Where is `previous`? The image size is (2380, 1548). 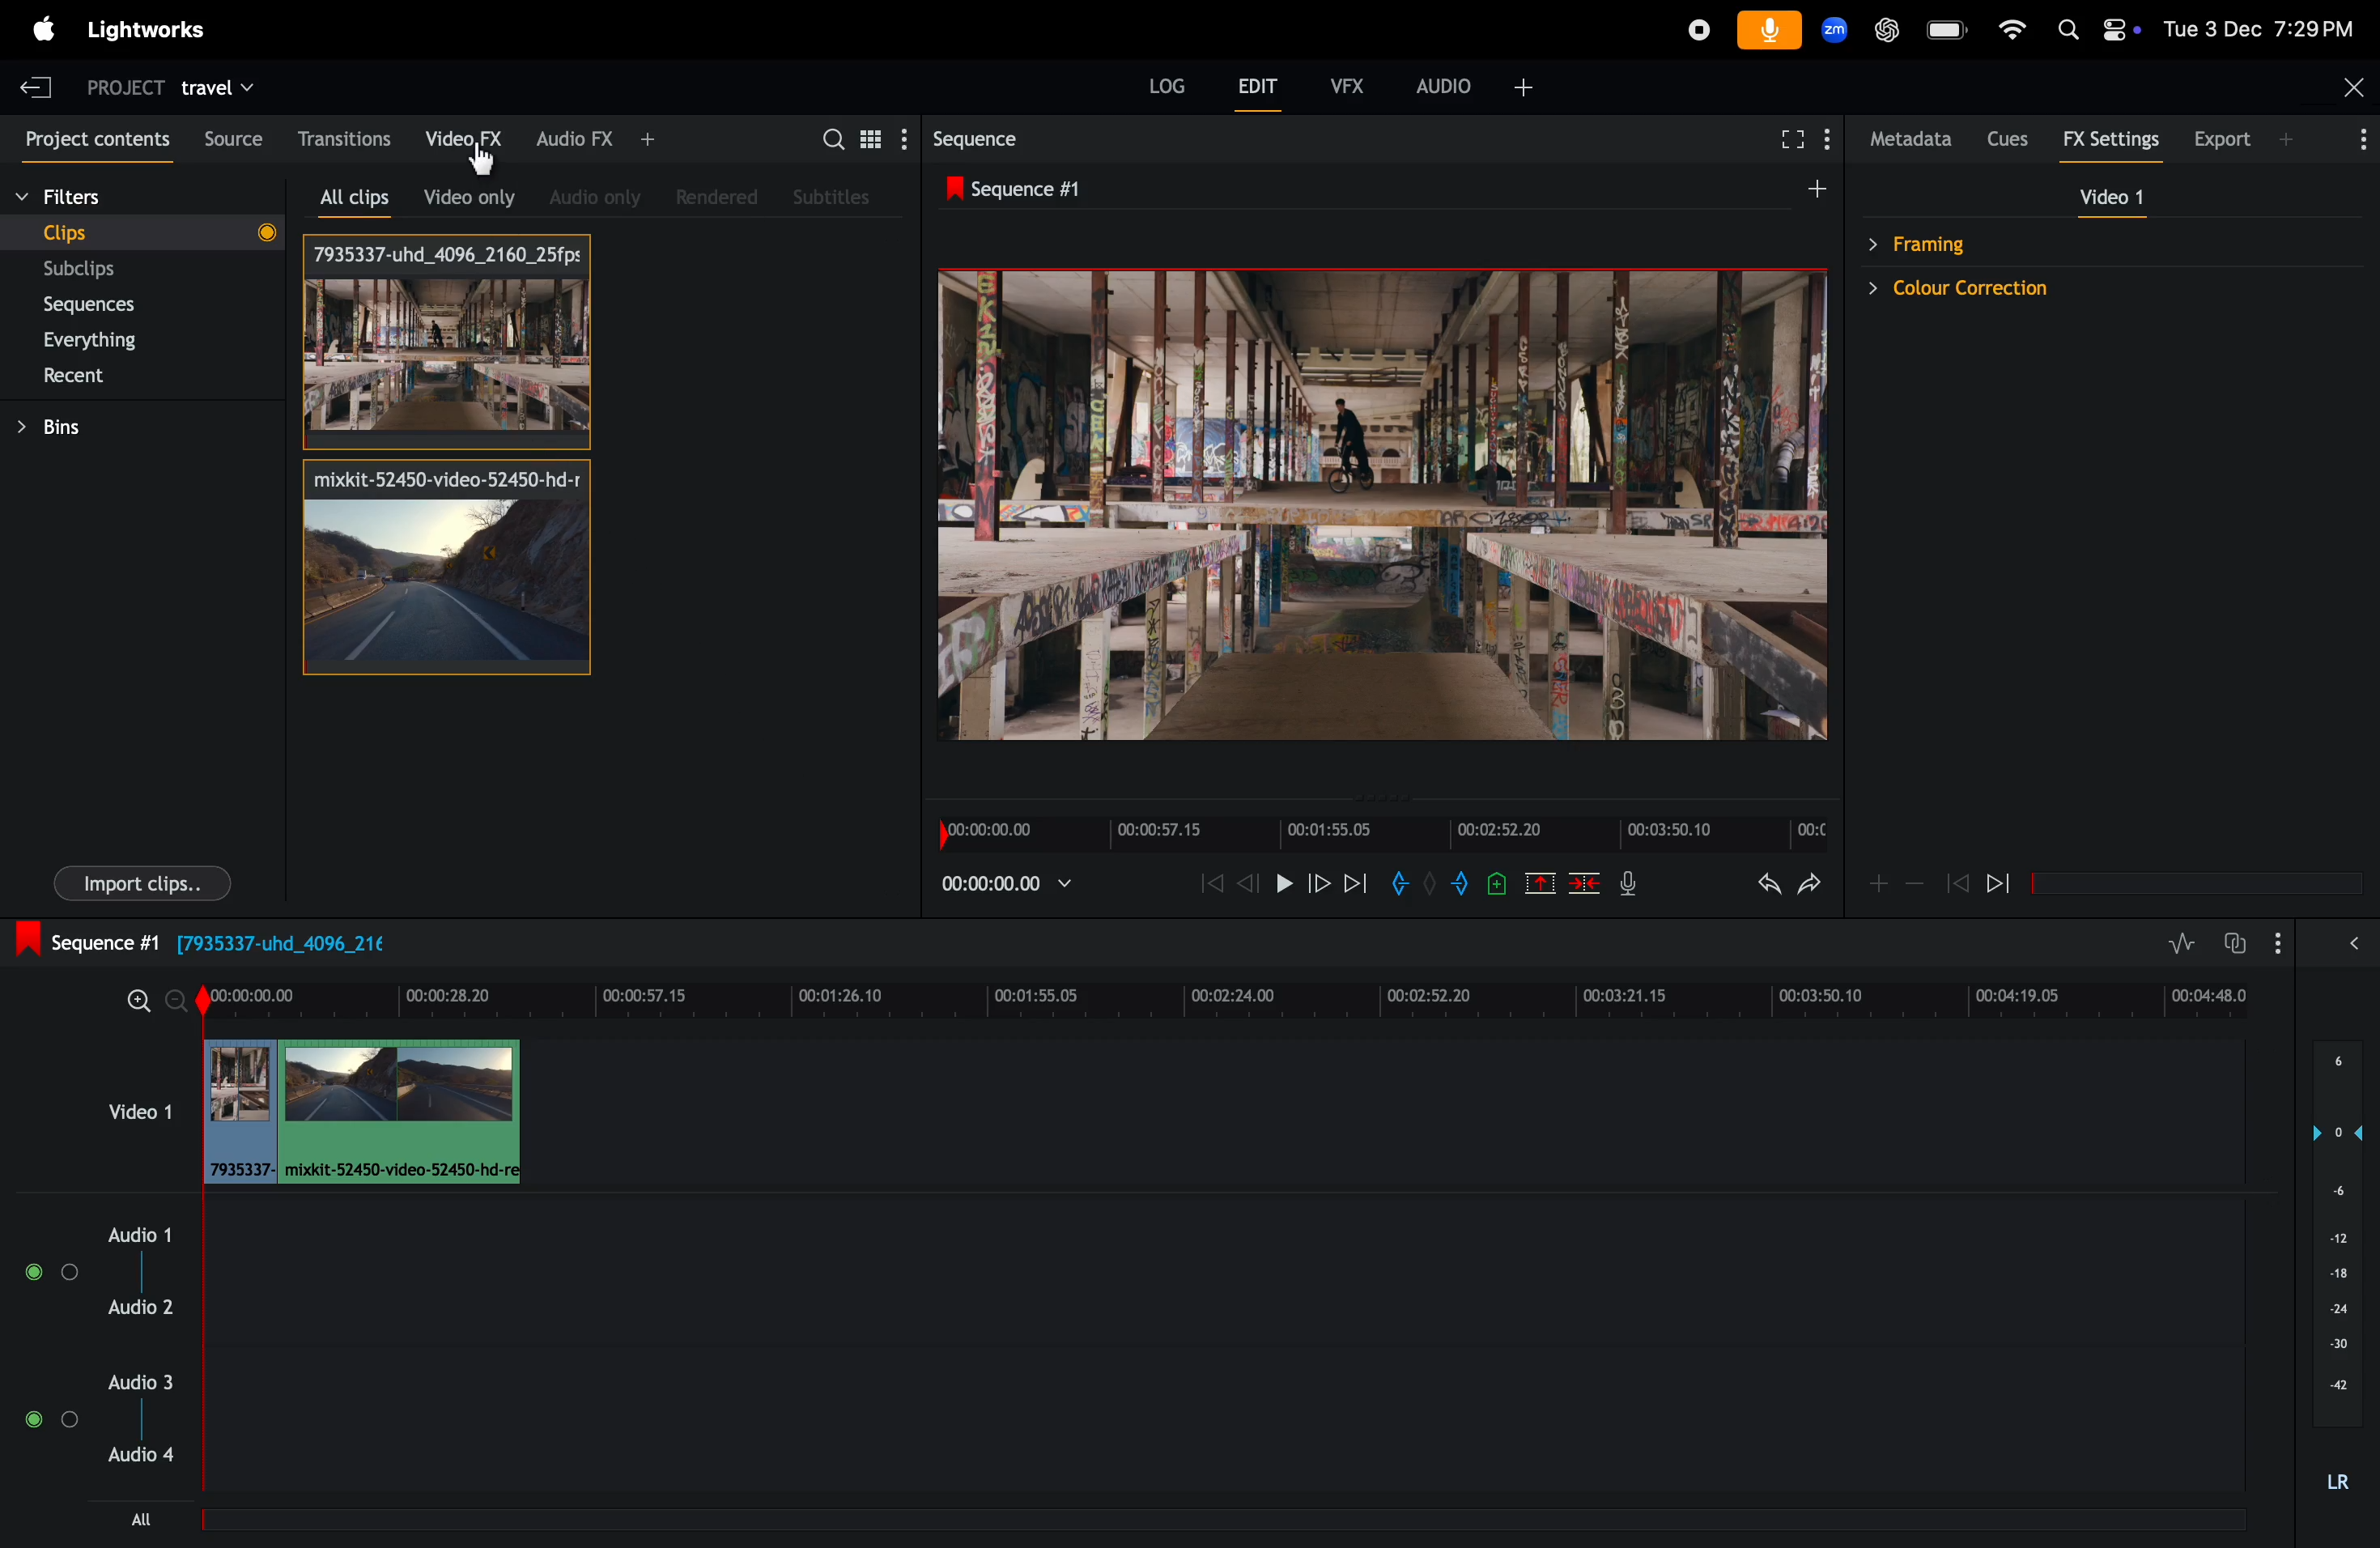
previous is located at coordinates (1957, 882).